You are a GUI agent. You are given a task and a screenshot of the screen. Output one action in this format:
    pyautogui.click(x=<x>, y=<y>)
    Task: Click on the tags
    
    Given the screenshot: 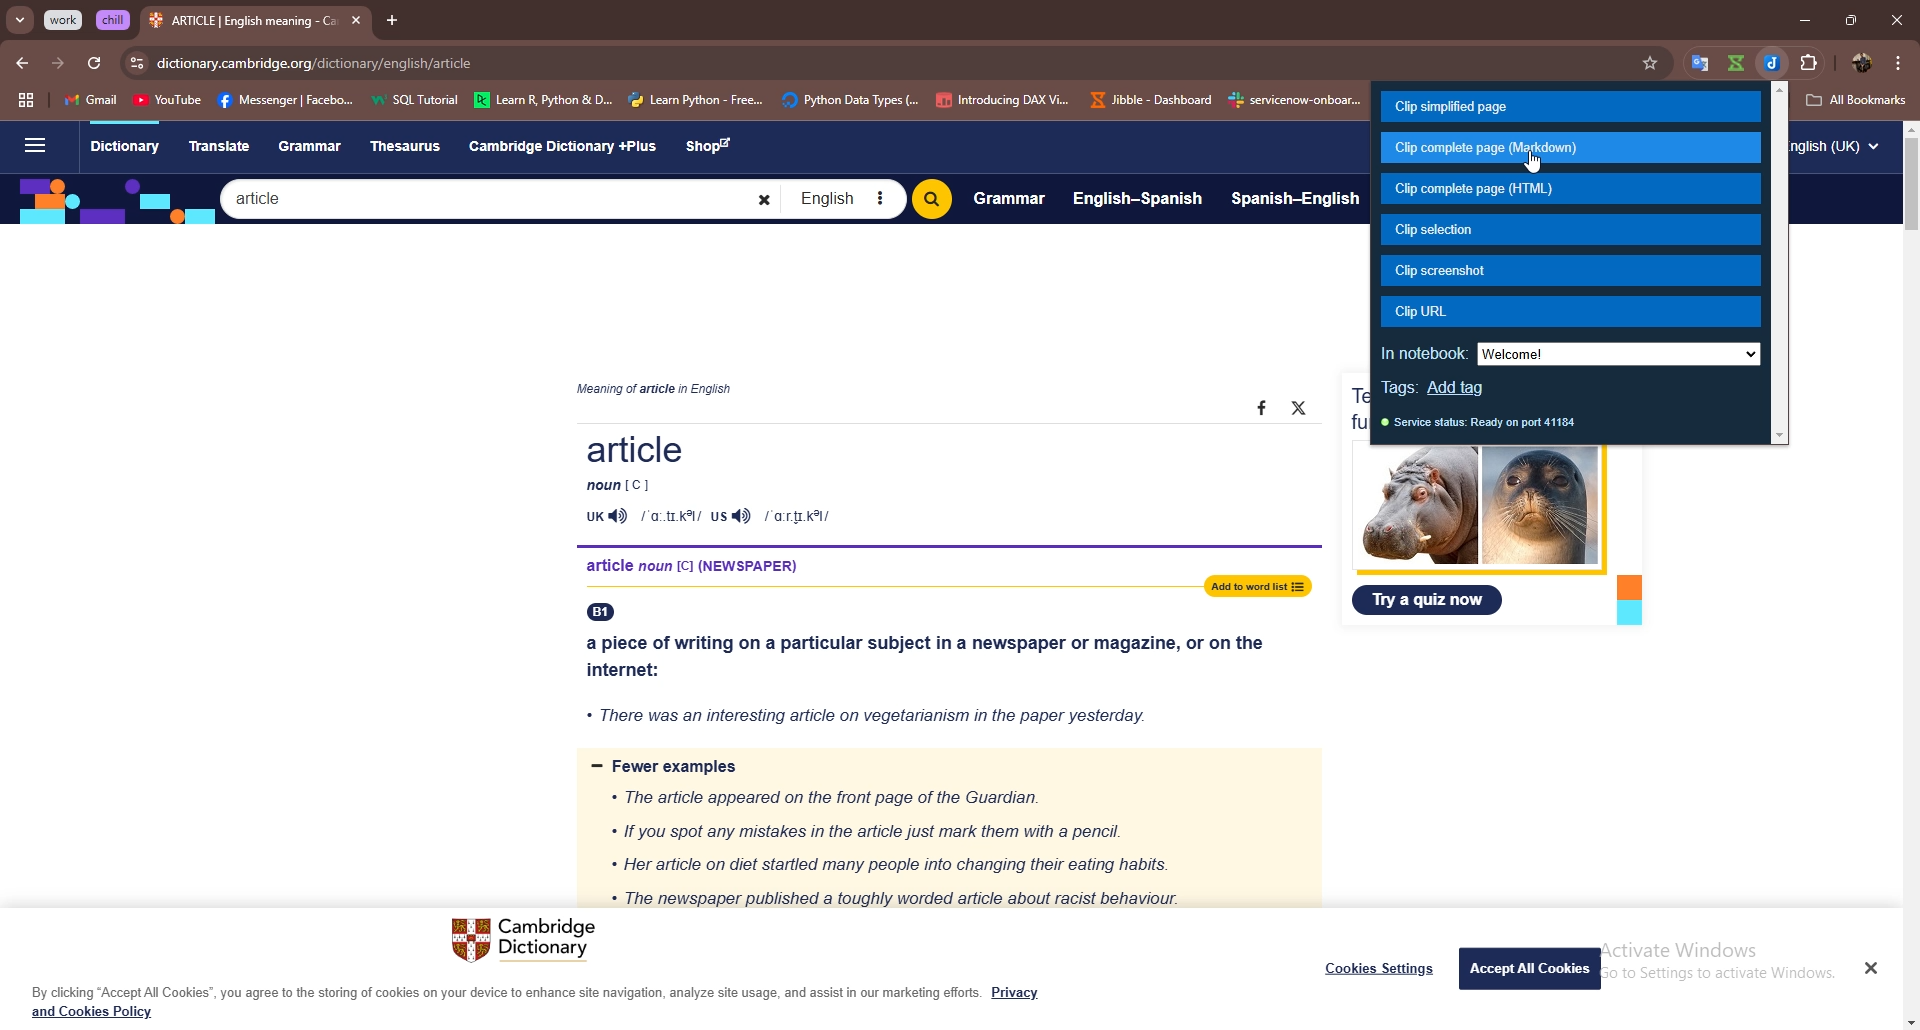 What is the action you would take?
    pyautogui.click(x=1399, y=388)
    